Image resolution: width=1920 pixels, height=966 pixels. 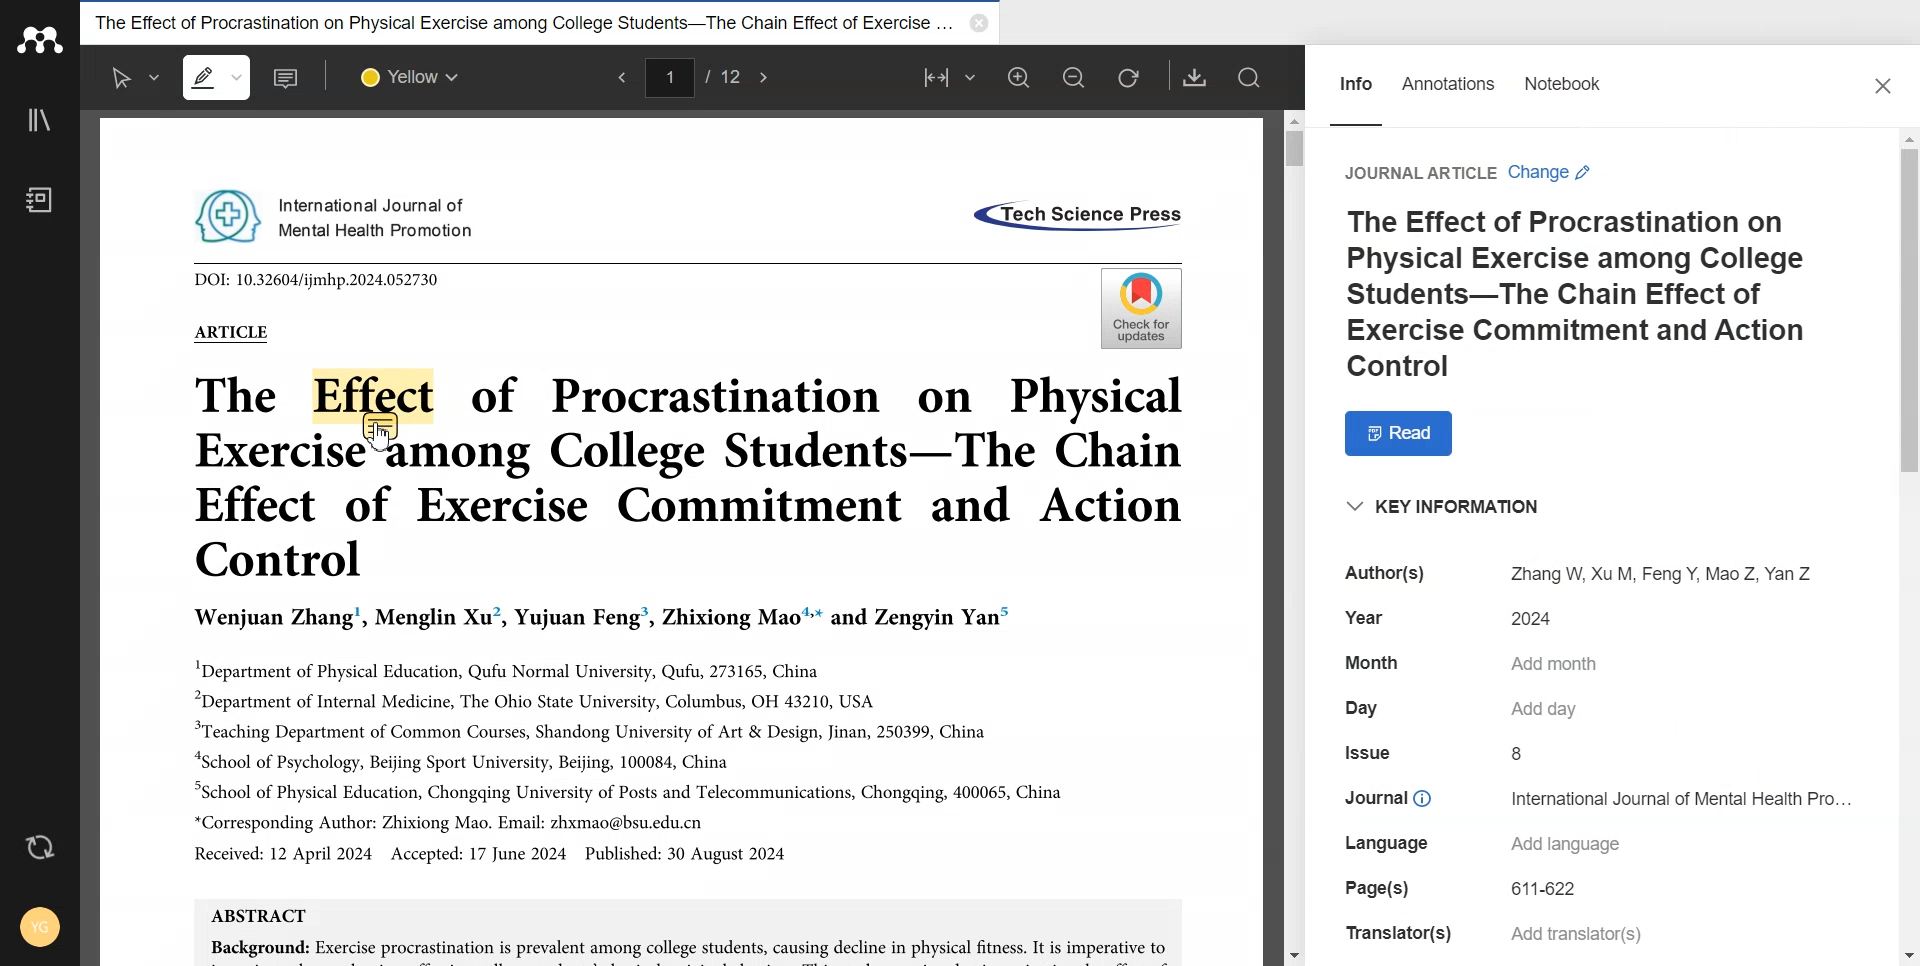 What do you see at coordinates (36, 922) in the screenshot?
I see `Account` at bounding box center [36, 922].